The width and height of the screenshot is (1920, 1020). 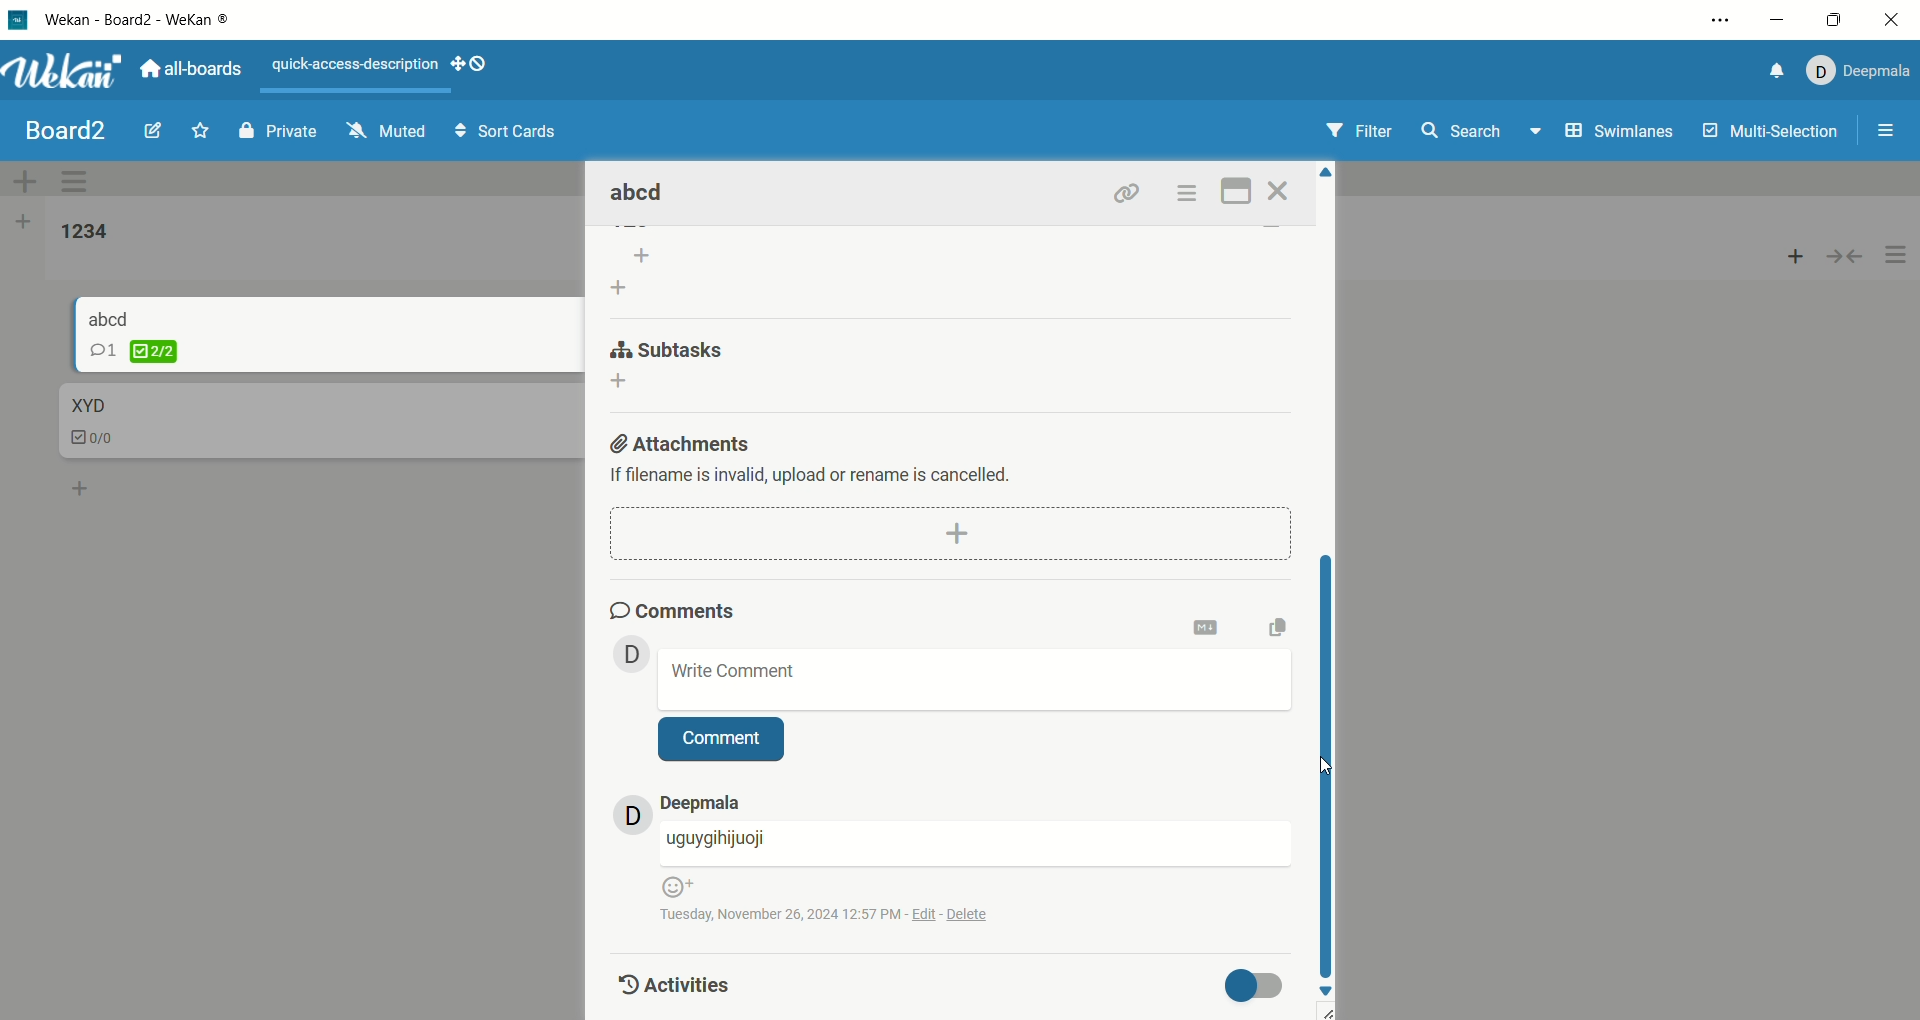 I want to click on show-desktop-drag-handles, so click(x=472, y=63).